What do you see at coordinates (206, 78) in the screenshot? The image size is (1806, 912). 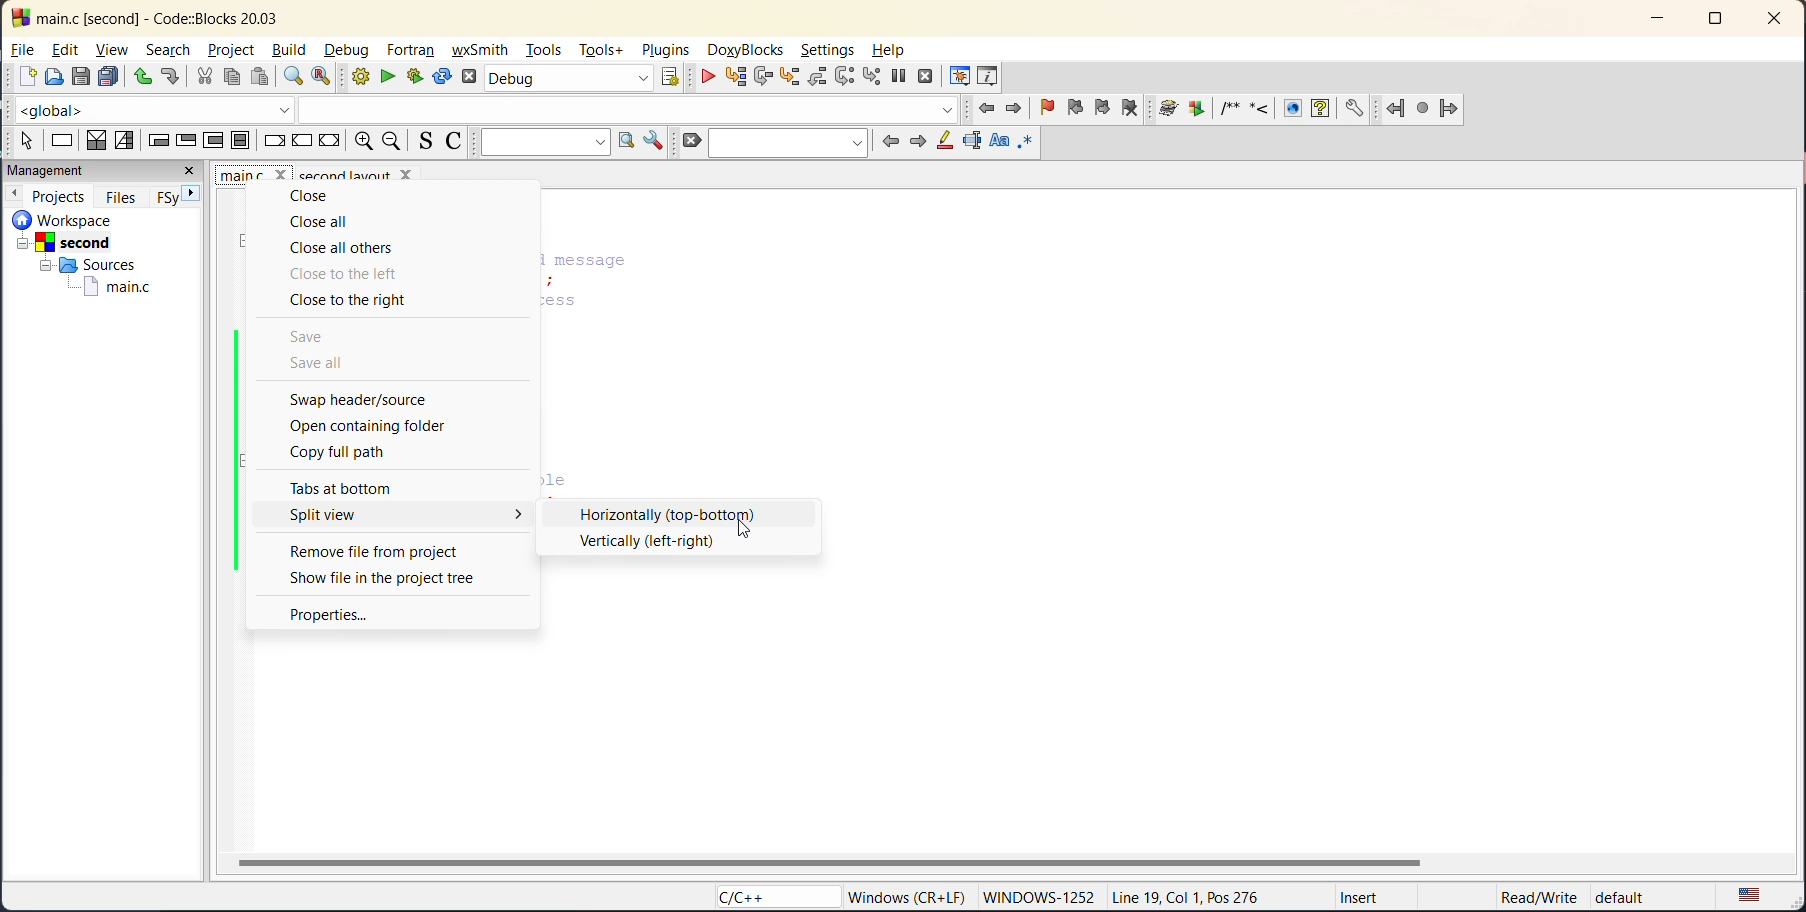 I see `cut` at bounding box center [206, 78].